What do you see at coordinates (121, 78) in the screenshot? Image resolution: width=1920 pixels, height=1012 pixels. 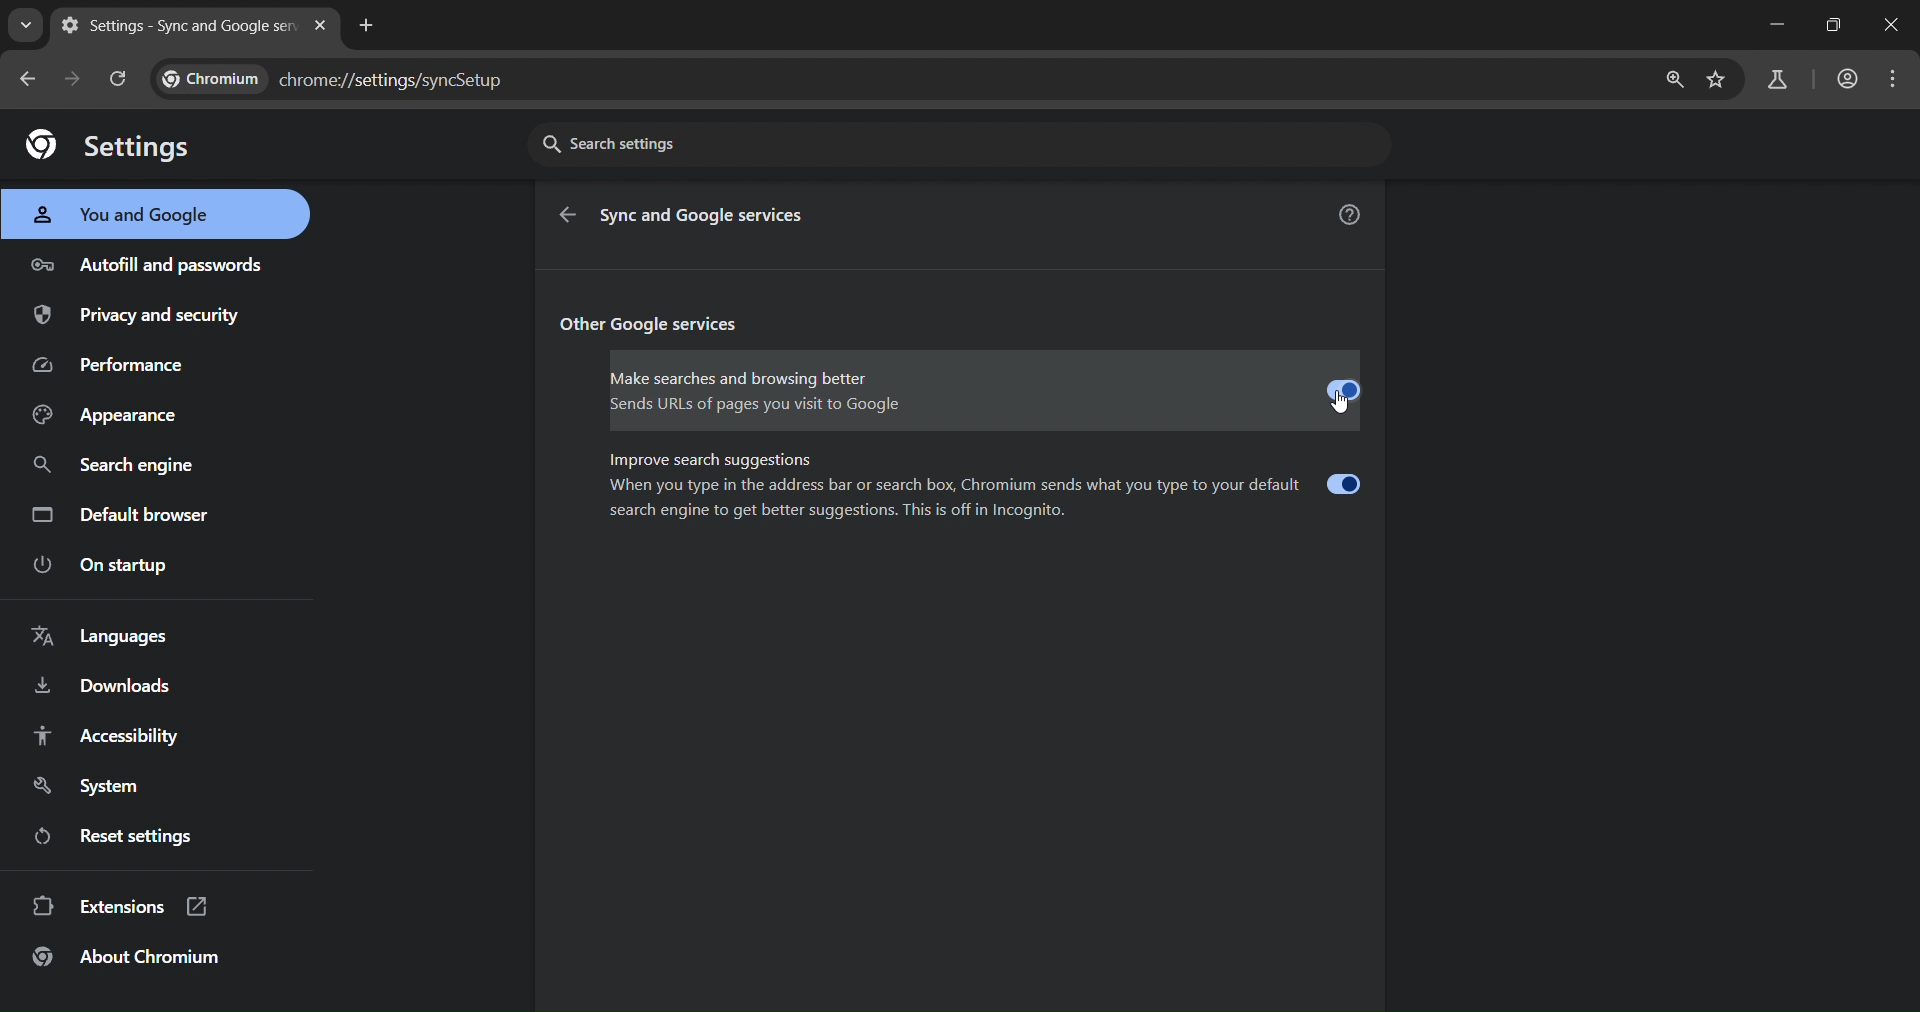 I see `reload page` at bounding box center [121, 78].